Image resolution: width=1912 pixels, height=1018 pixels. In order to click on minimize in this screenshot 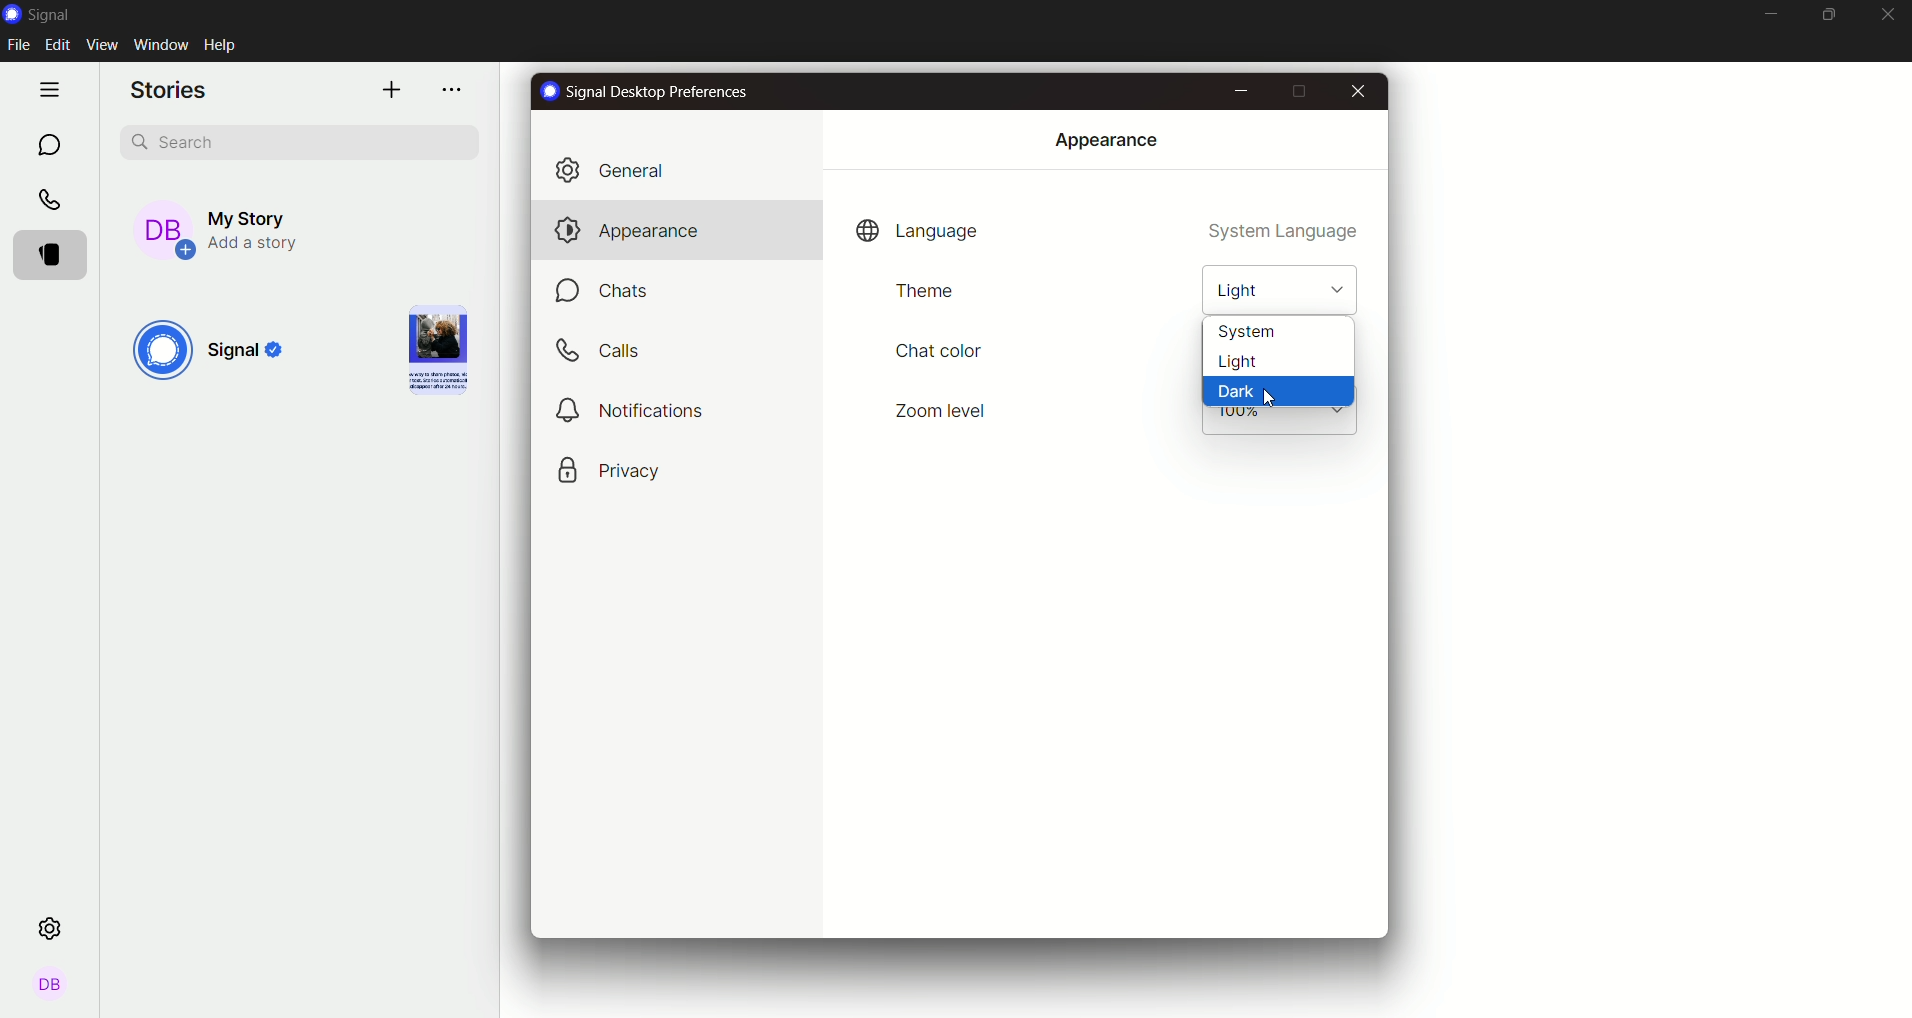, I will do `click(1240, 89)`.